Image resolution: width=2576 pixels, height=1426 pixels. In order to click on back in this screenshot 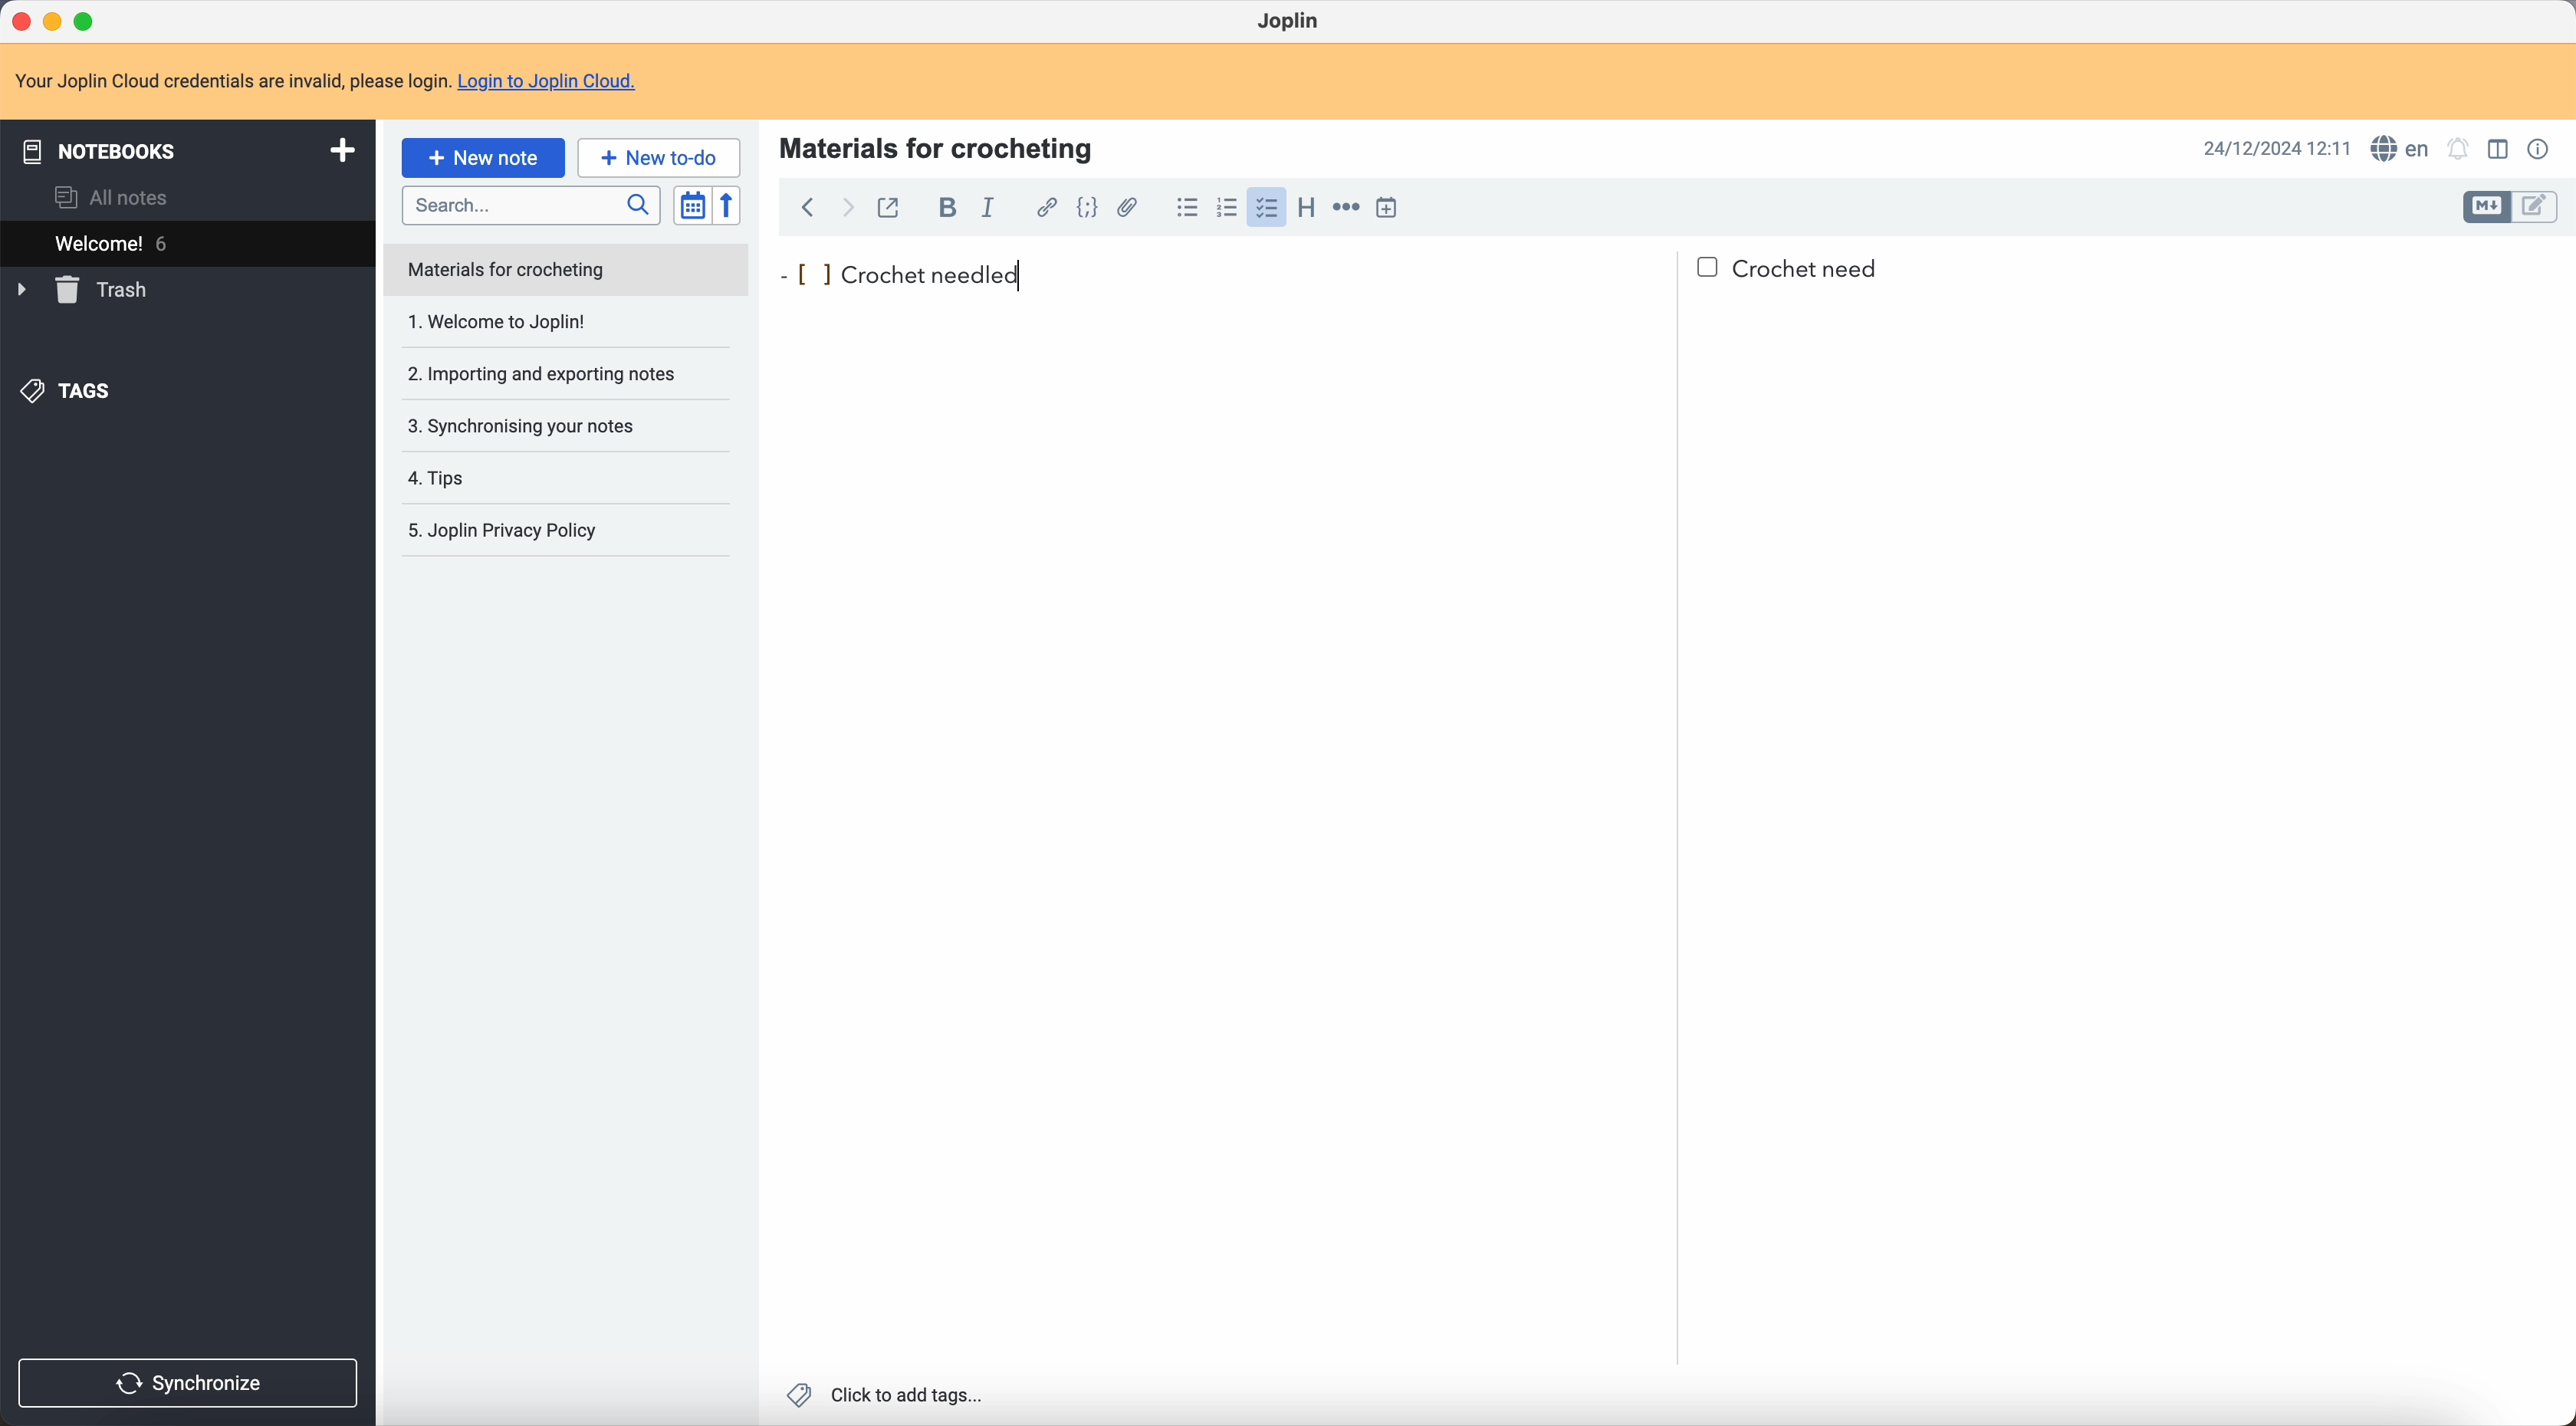, I will do `click(807, 210)`.